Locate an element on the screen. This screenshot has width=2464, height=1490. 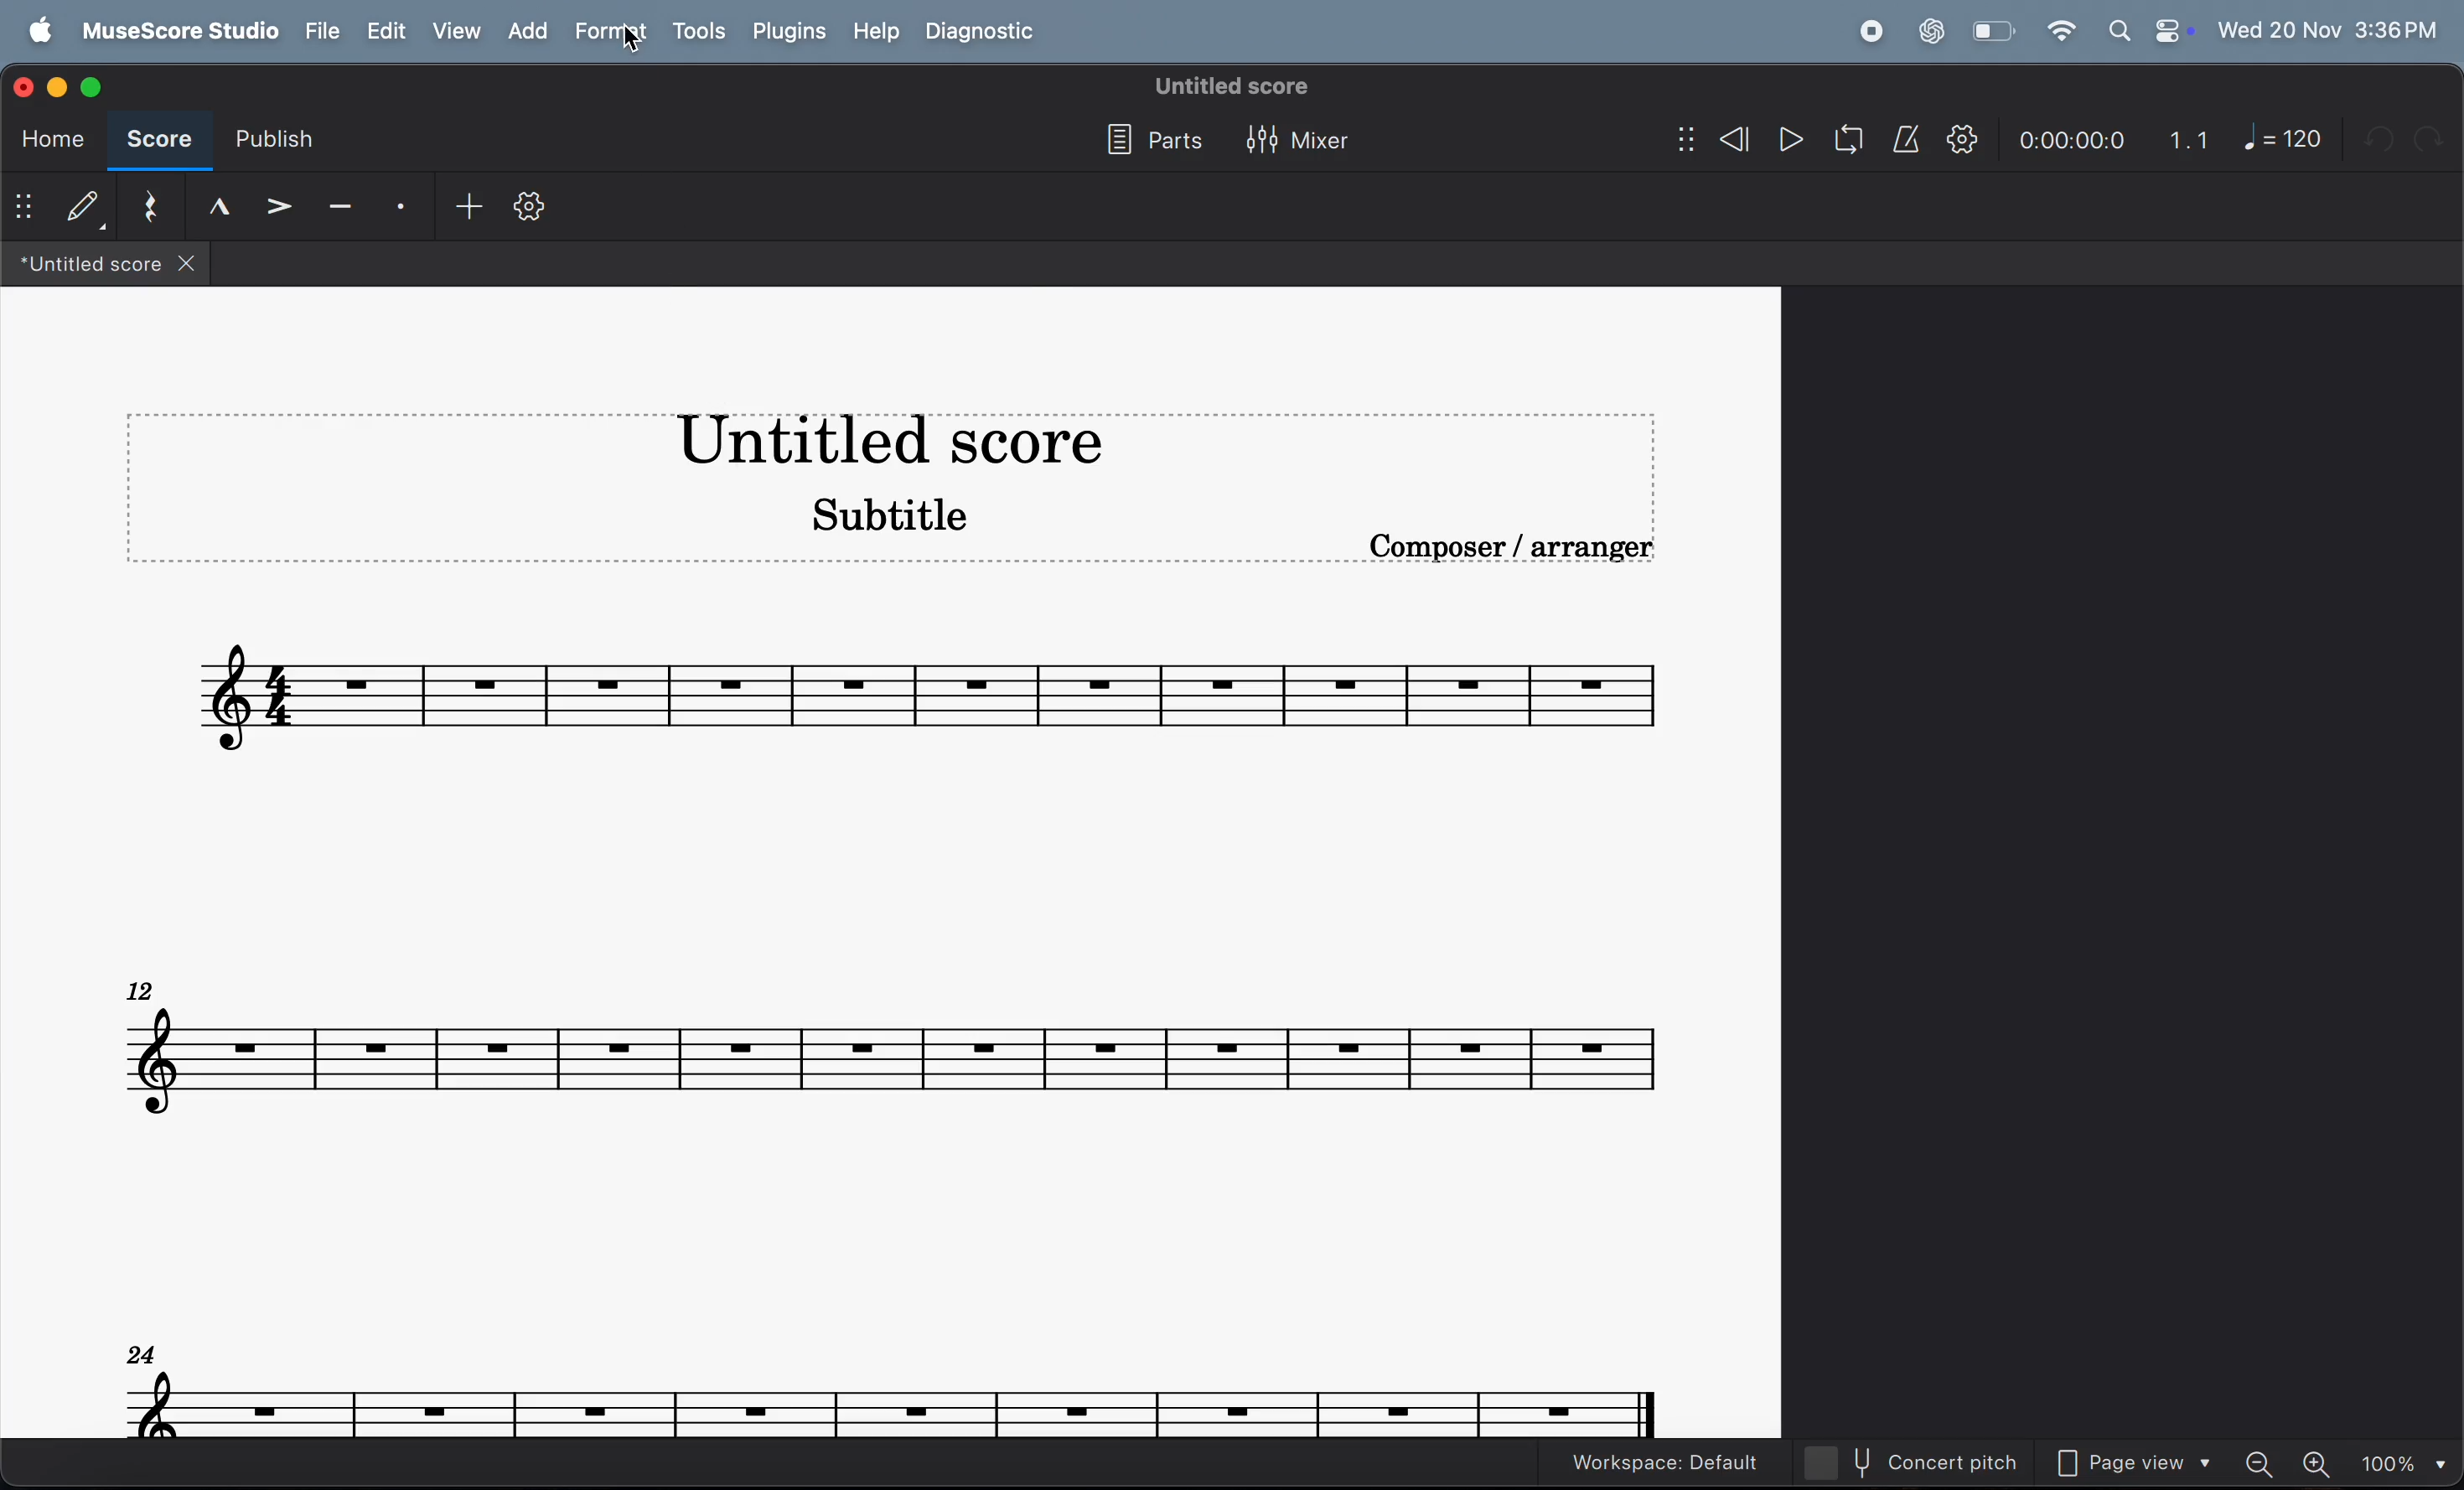
wifi is located at coordinates (2060, 32).